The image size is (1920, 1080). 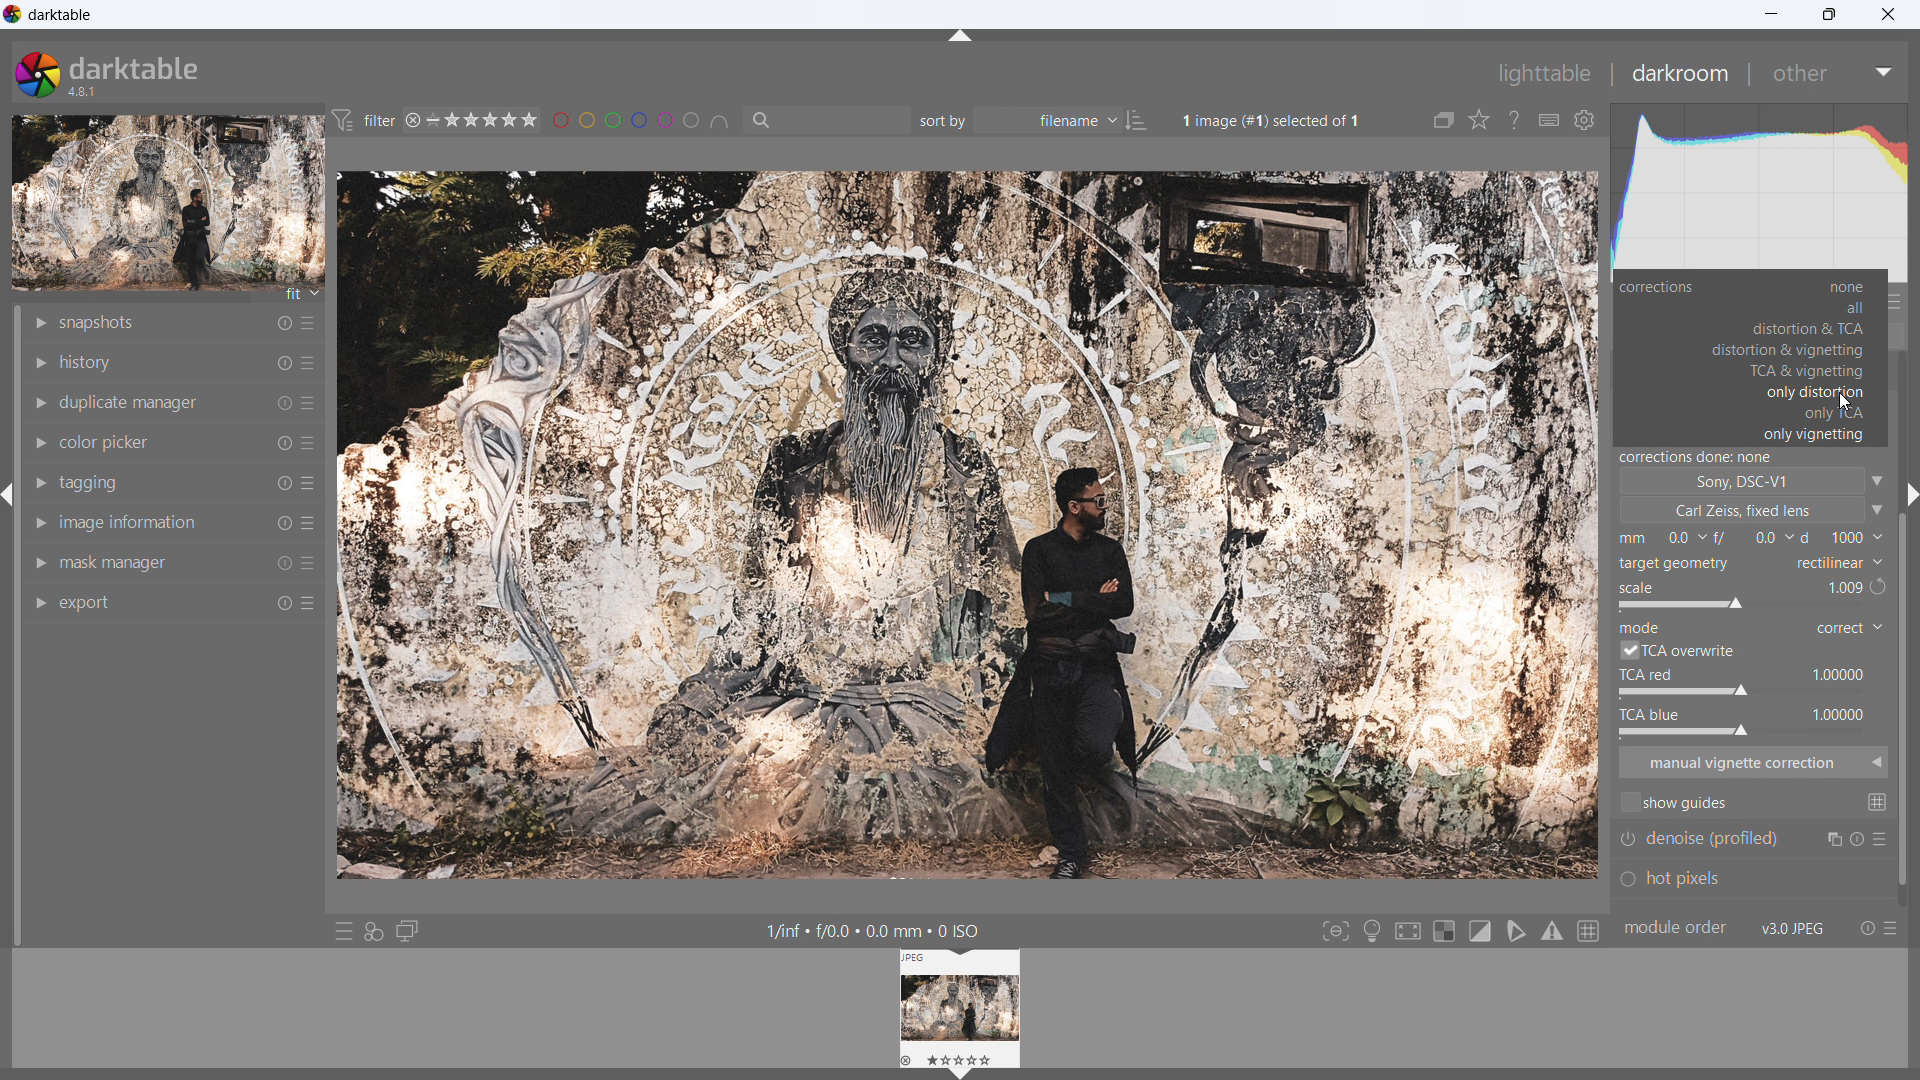 What do you see at coordinates (1662, 539) in the screenshot?
I see `focal length` at bounding box center [1662, 539].